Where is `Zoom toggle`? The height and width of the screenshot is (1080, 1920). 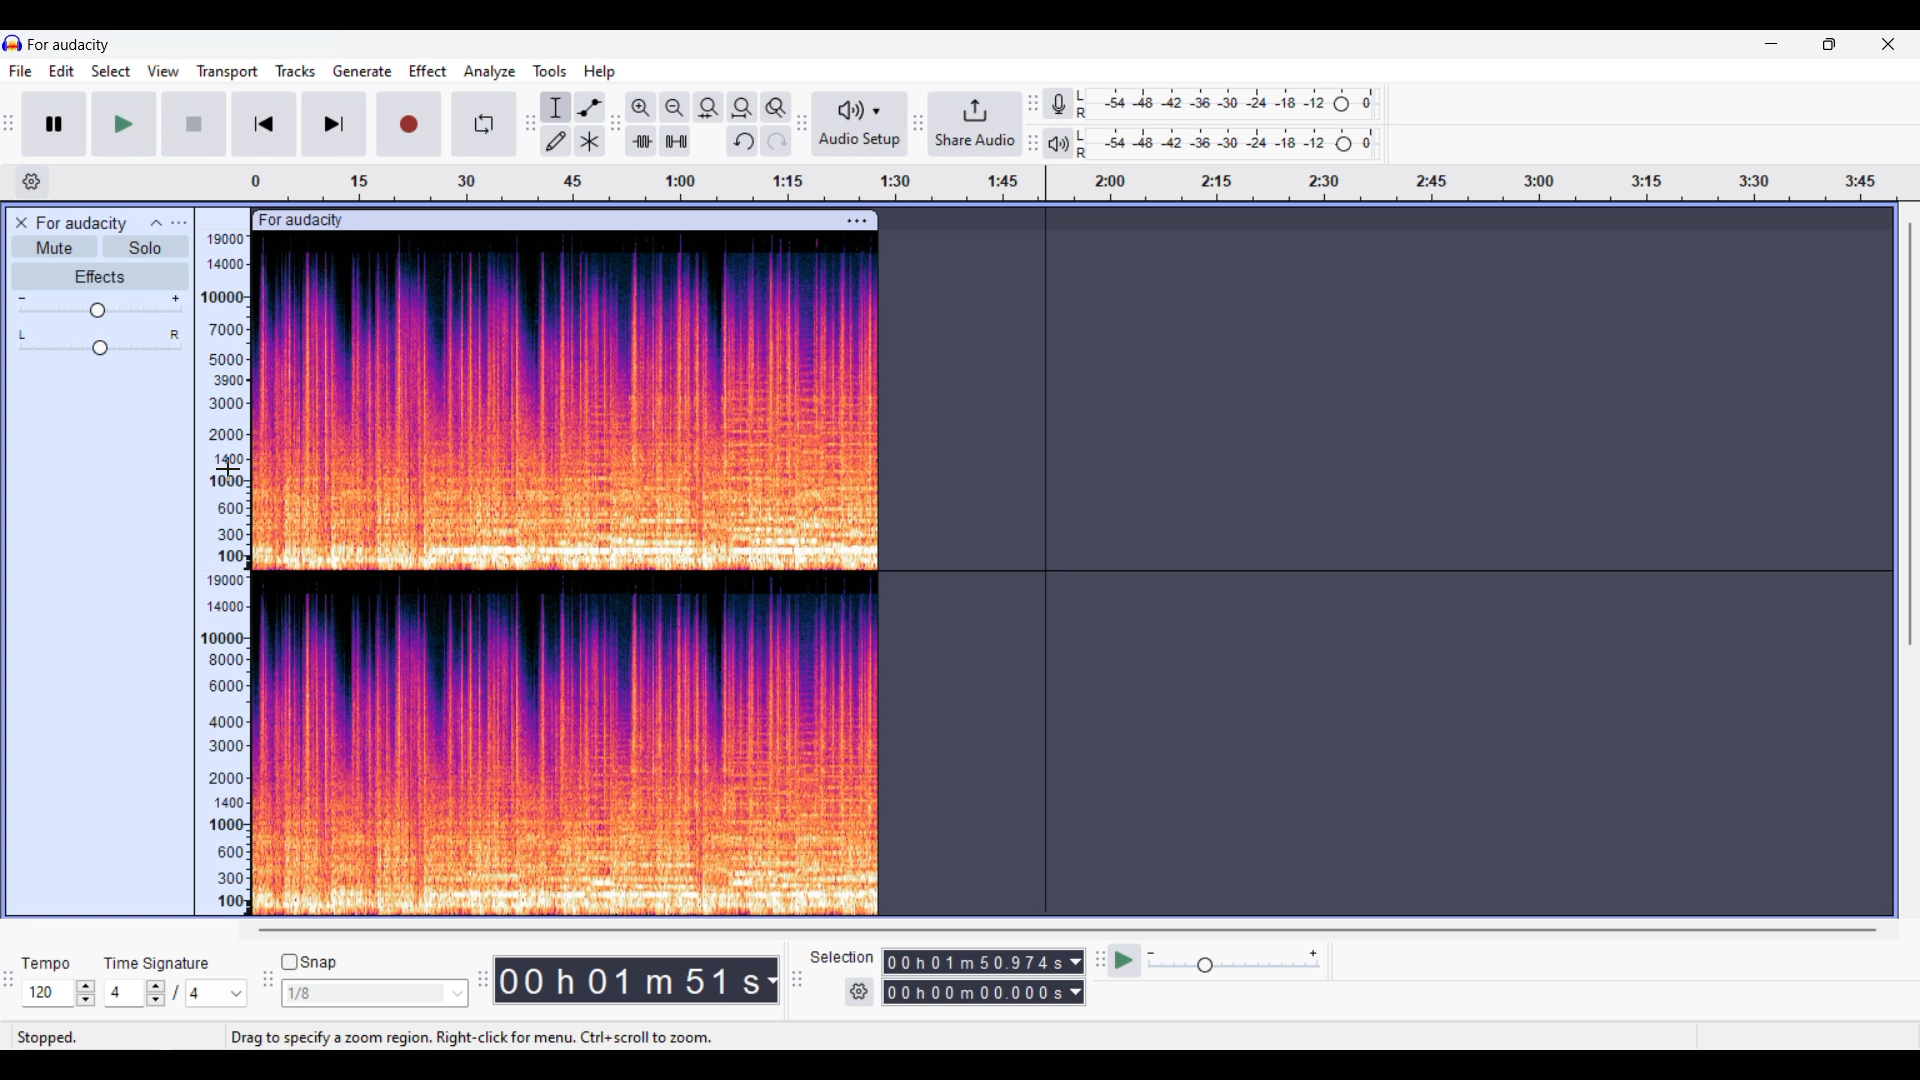
Zoom toggle is located at coordinates (776, 108).